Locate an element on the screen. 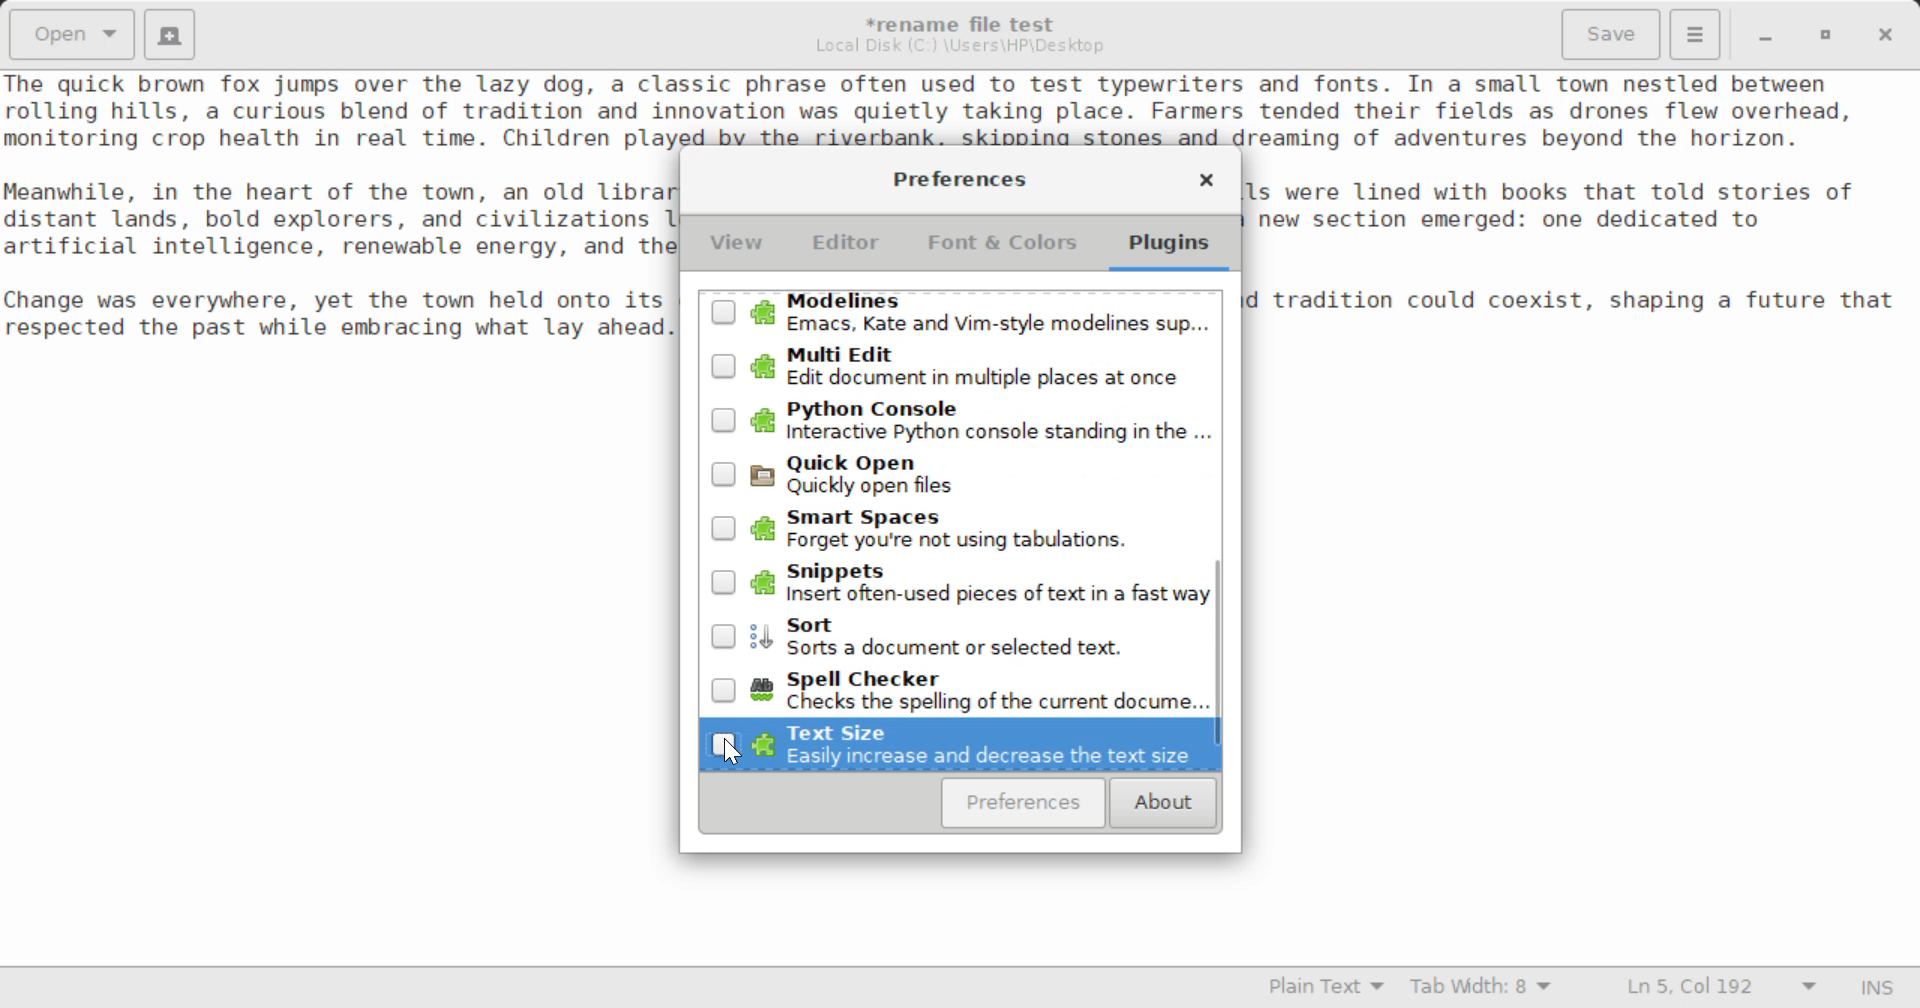  Python Console Plugin Button Unselected is located at coordinates (960, 418).